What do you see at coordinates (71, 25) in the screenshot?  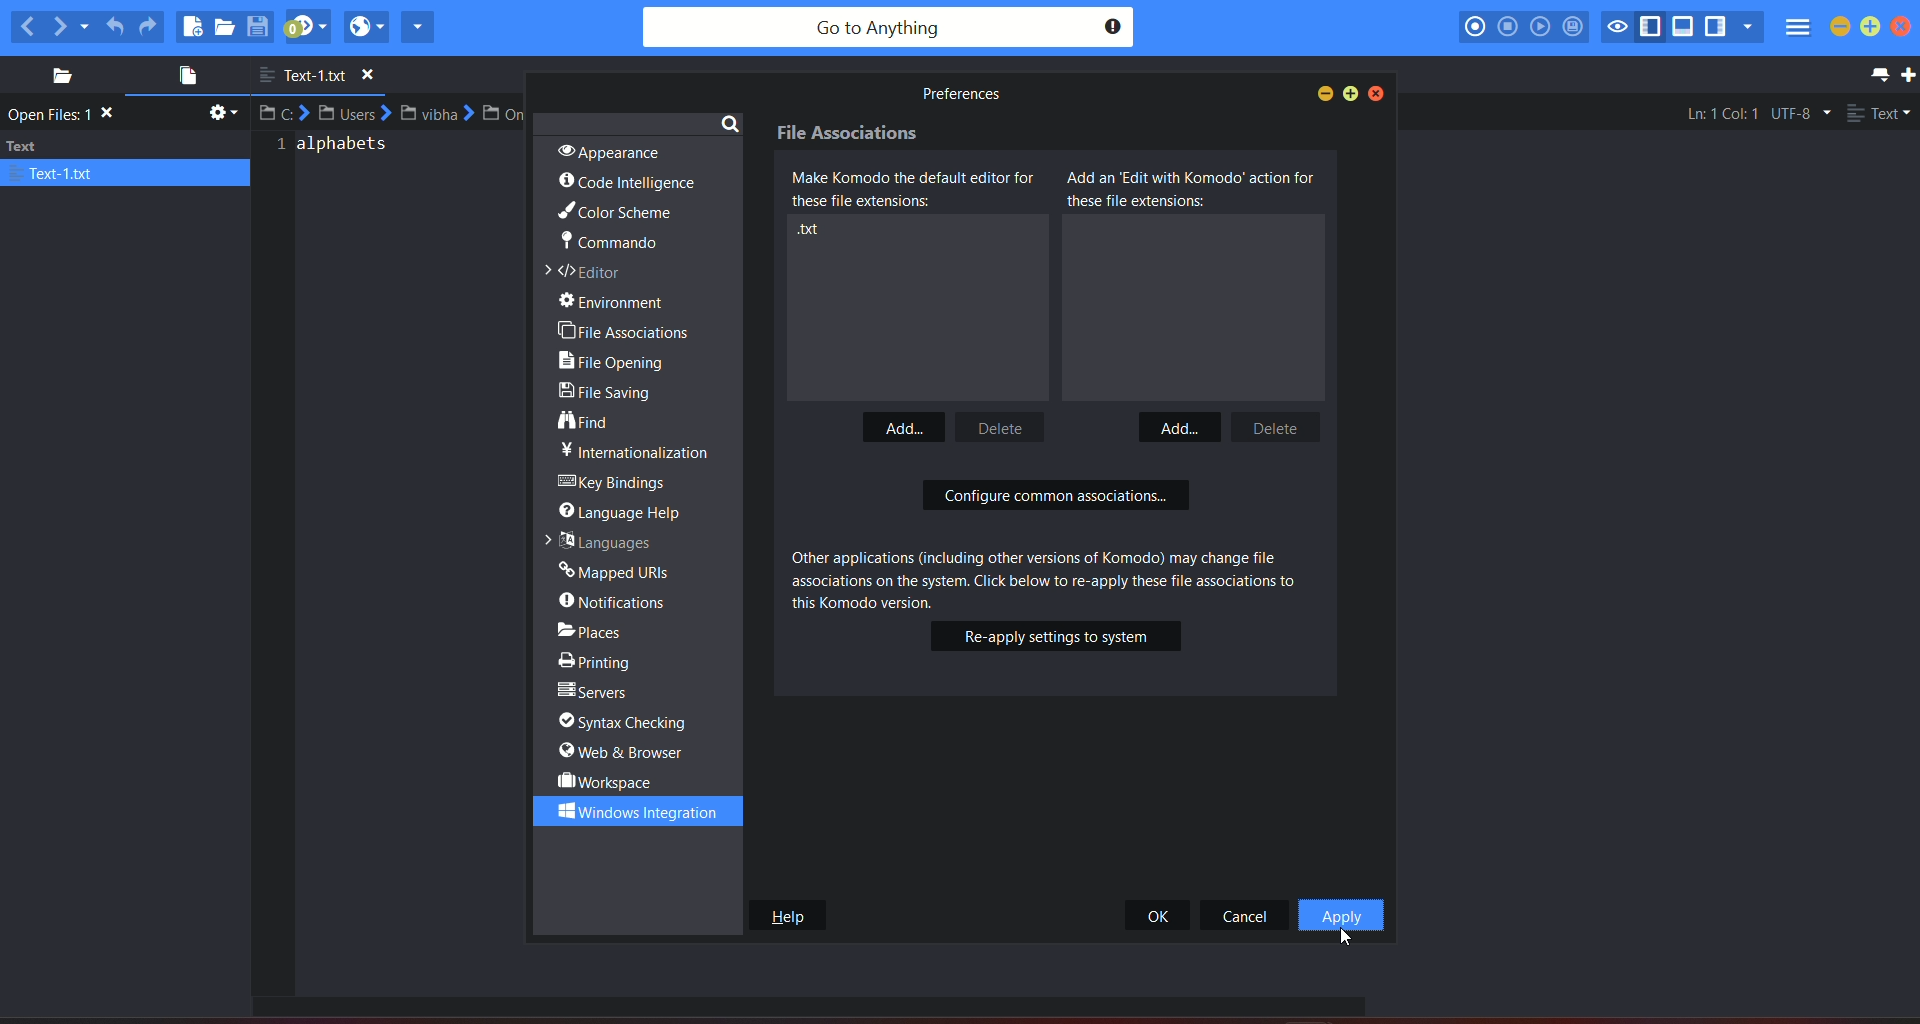 I see `next` at bounding box center [71, 25].